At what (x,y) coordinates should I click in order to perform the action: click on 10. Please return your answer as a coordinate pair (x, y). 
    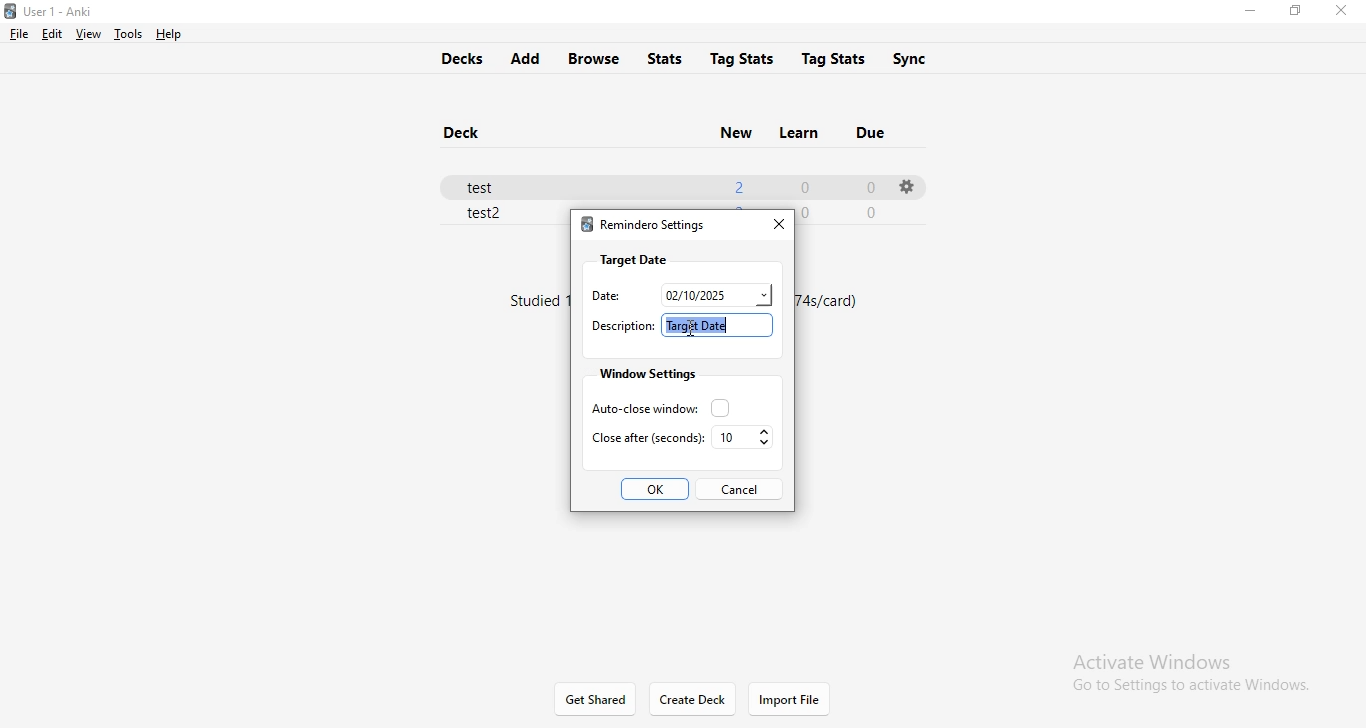
    Looking at the image, I should click on (744, 438).